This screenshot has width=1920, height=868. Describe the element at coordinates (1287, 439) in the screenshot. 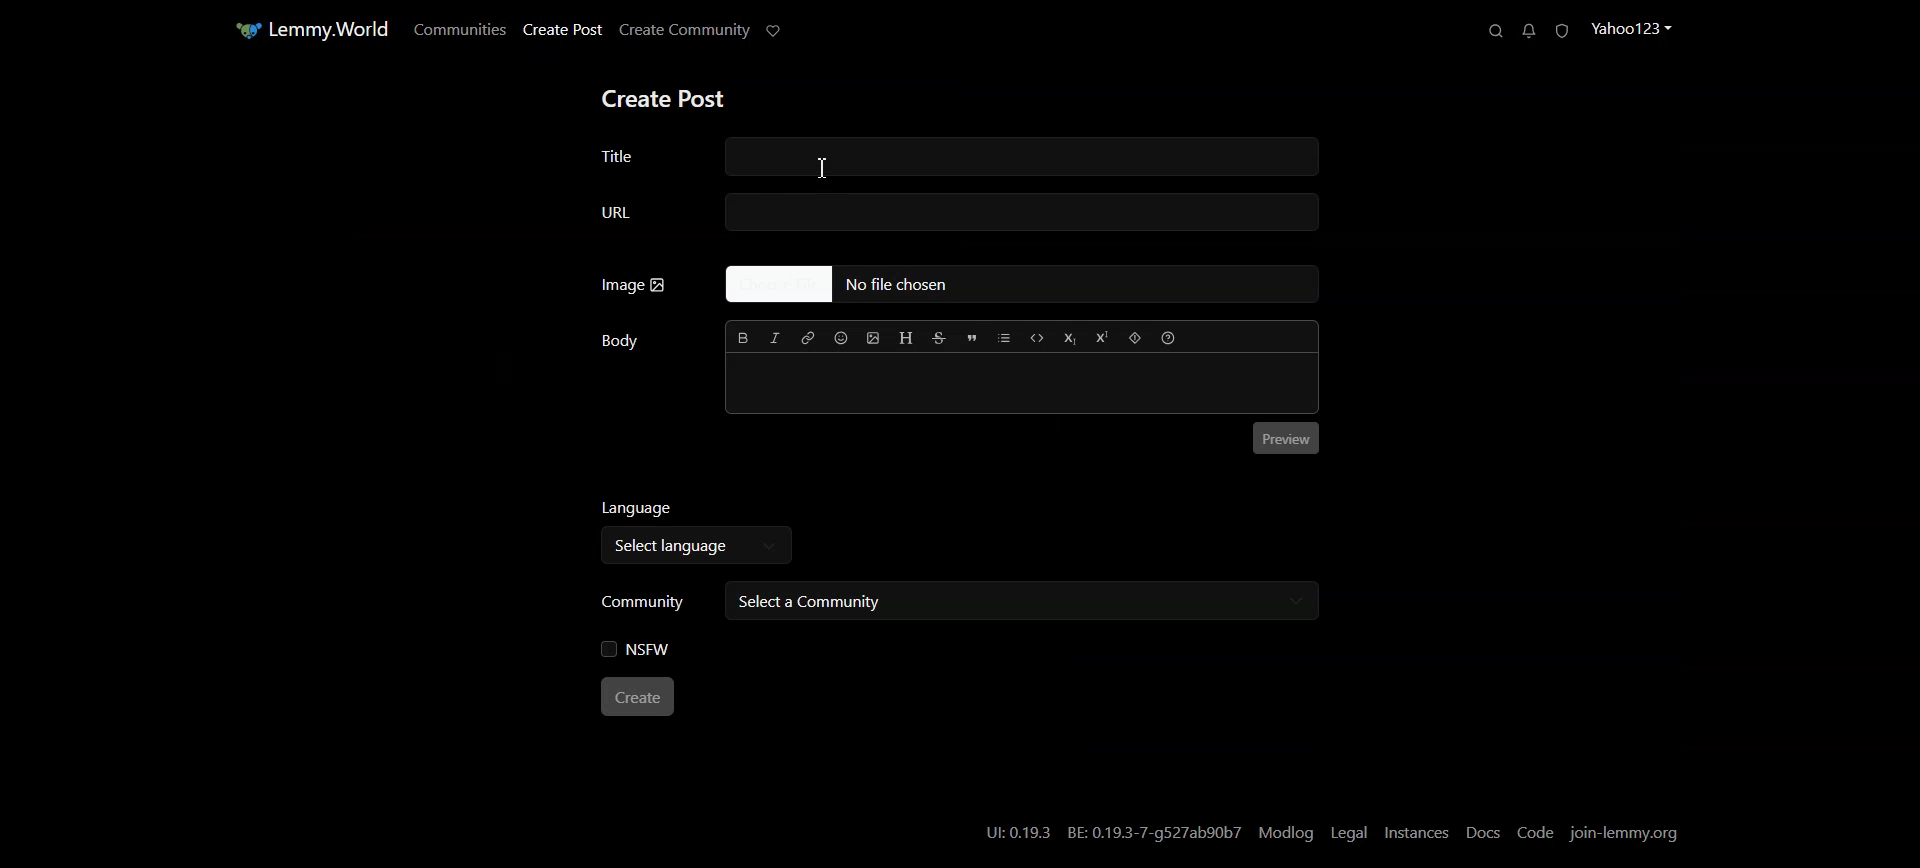

I see `Preview` at that location.